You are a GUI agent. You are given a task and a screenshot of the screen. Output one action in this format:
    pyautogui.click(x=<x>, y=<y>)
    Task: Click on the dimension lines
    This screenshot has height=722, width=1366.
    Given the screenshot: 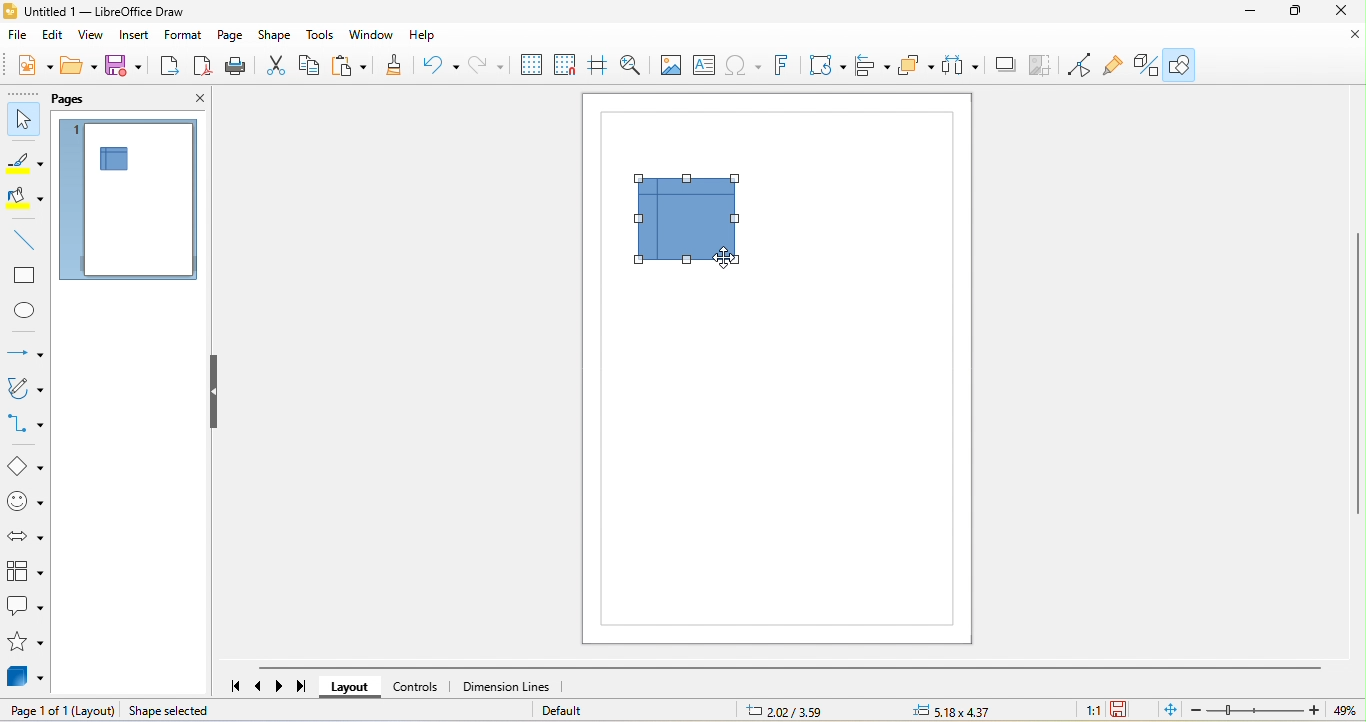 What is the action you would take?
    pyautogui.click(x=506, y=686)
    